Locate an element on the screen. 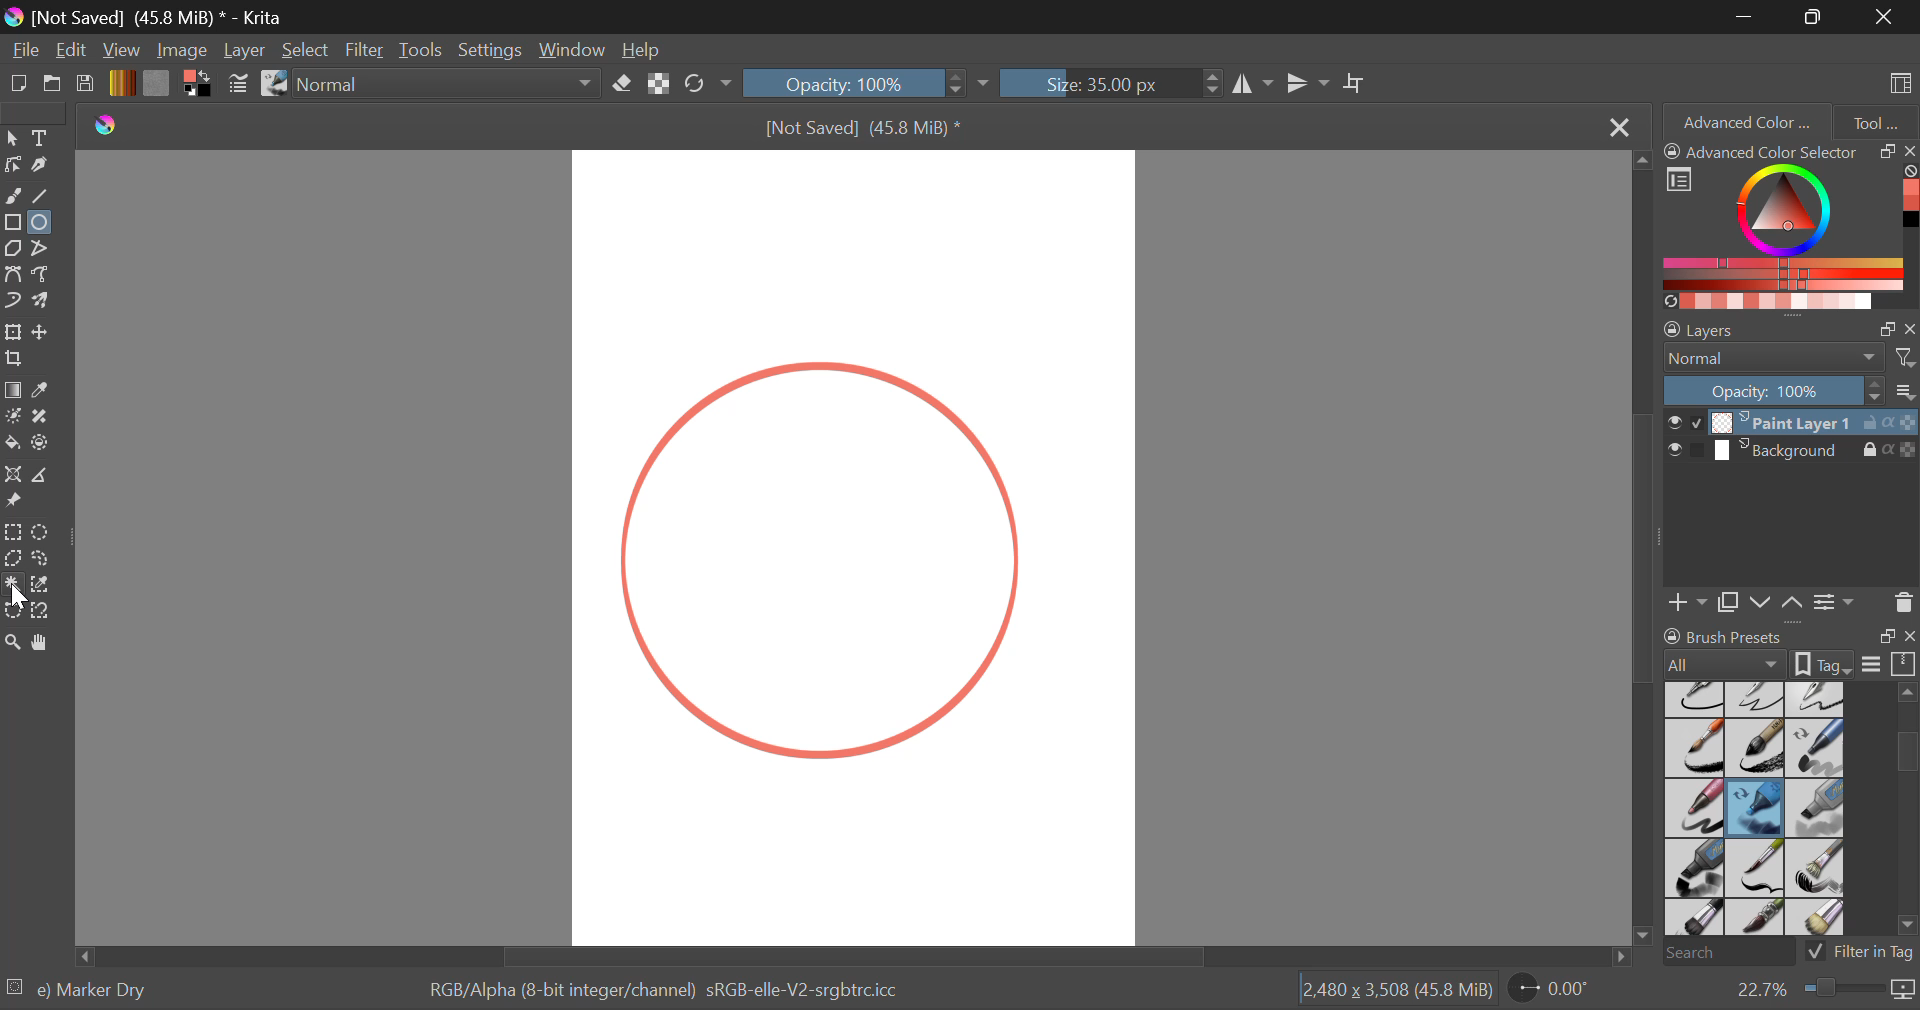  [Not Saved] (45.8 MiB) * is located at coordinates (866, 130).